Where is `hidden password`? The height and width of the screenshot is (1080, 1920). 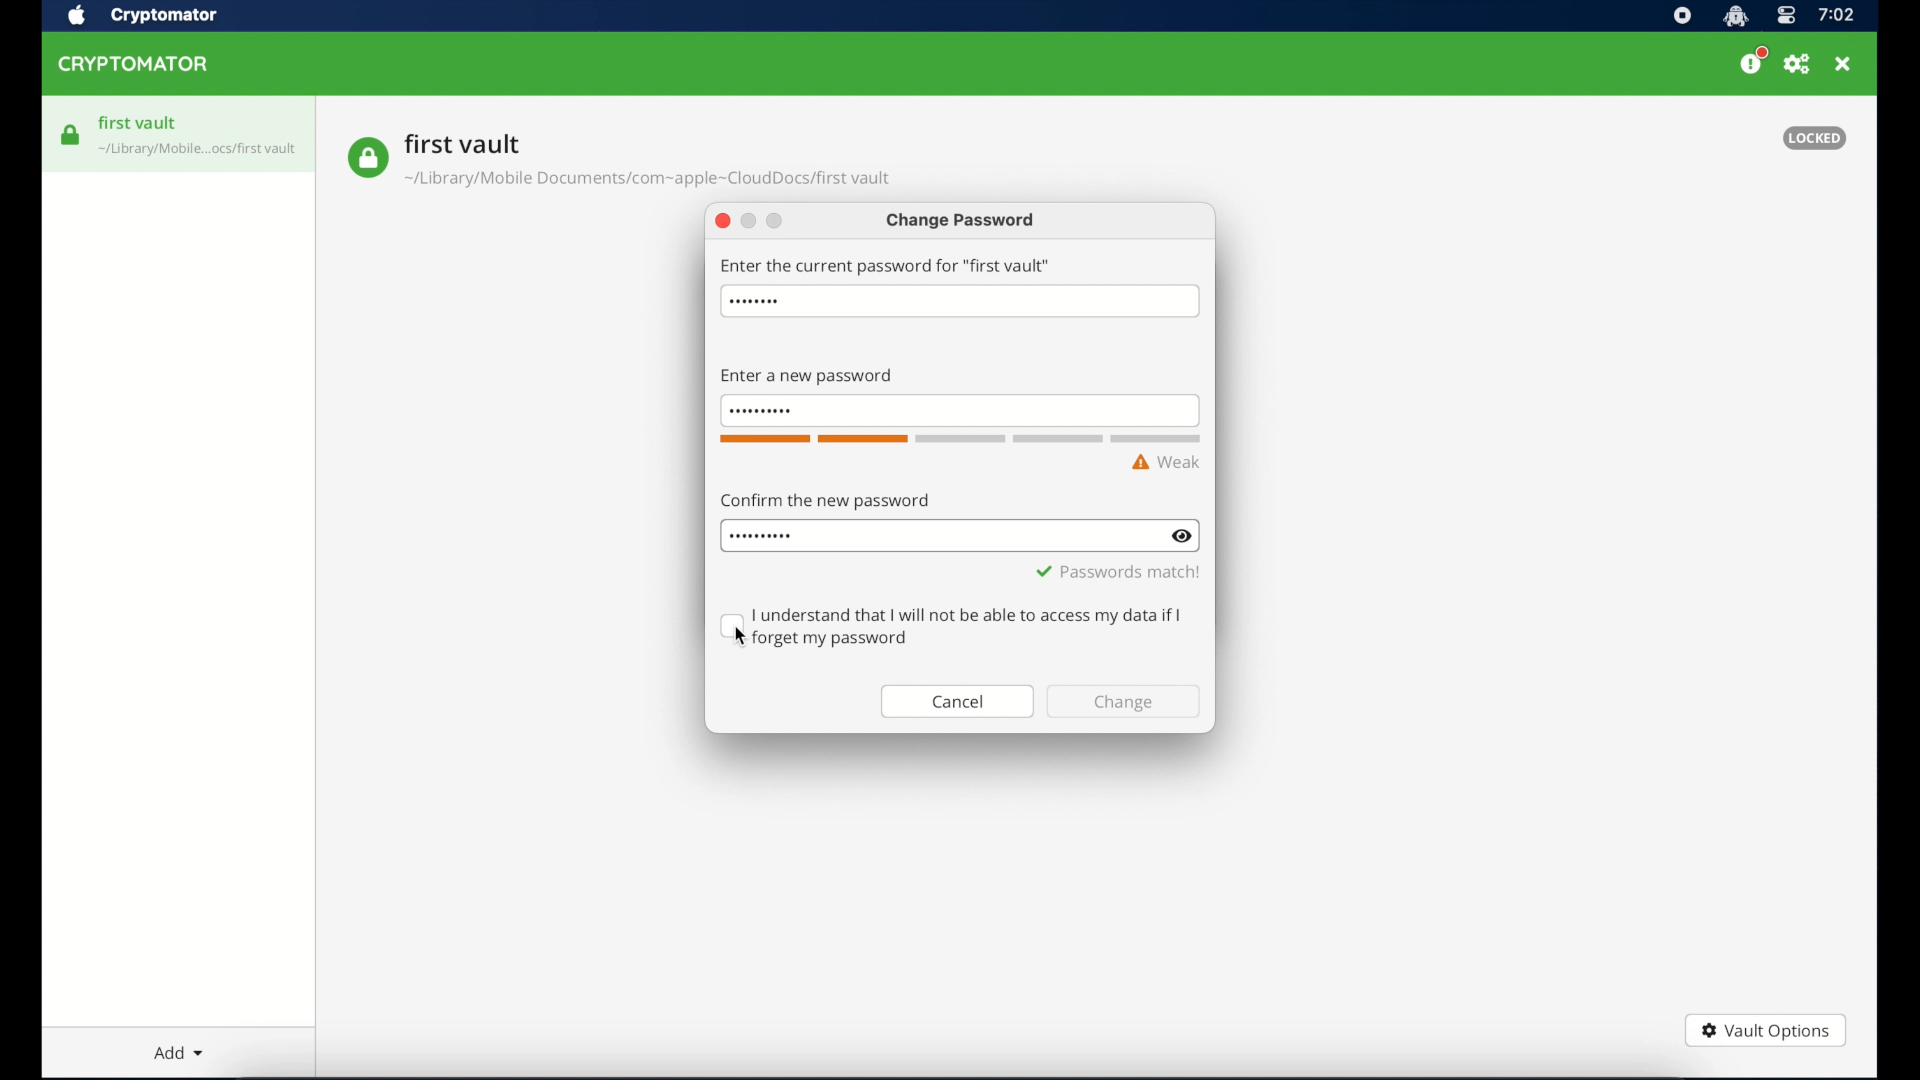 hidden password is located at coordinates (754, 302).